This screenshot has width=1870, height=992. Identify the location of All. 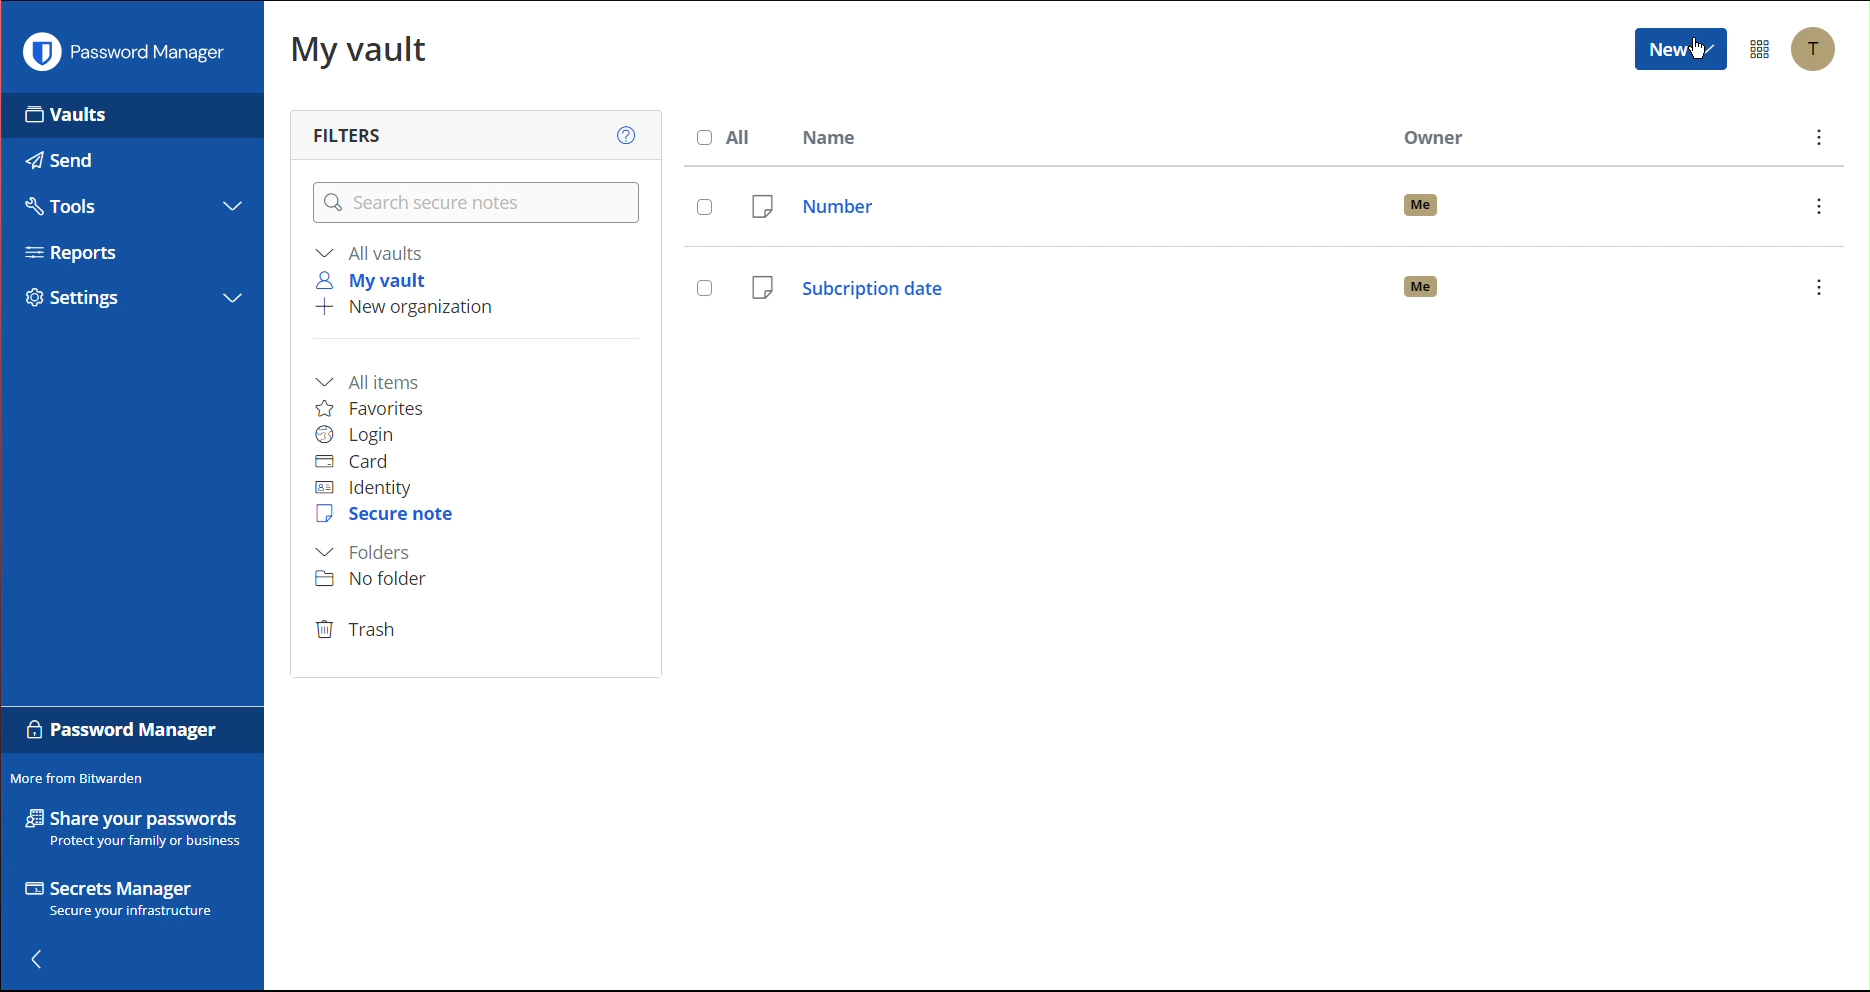
(725, 136).